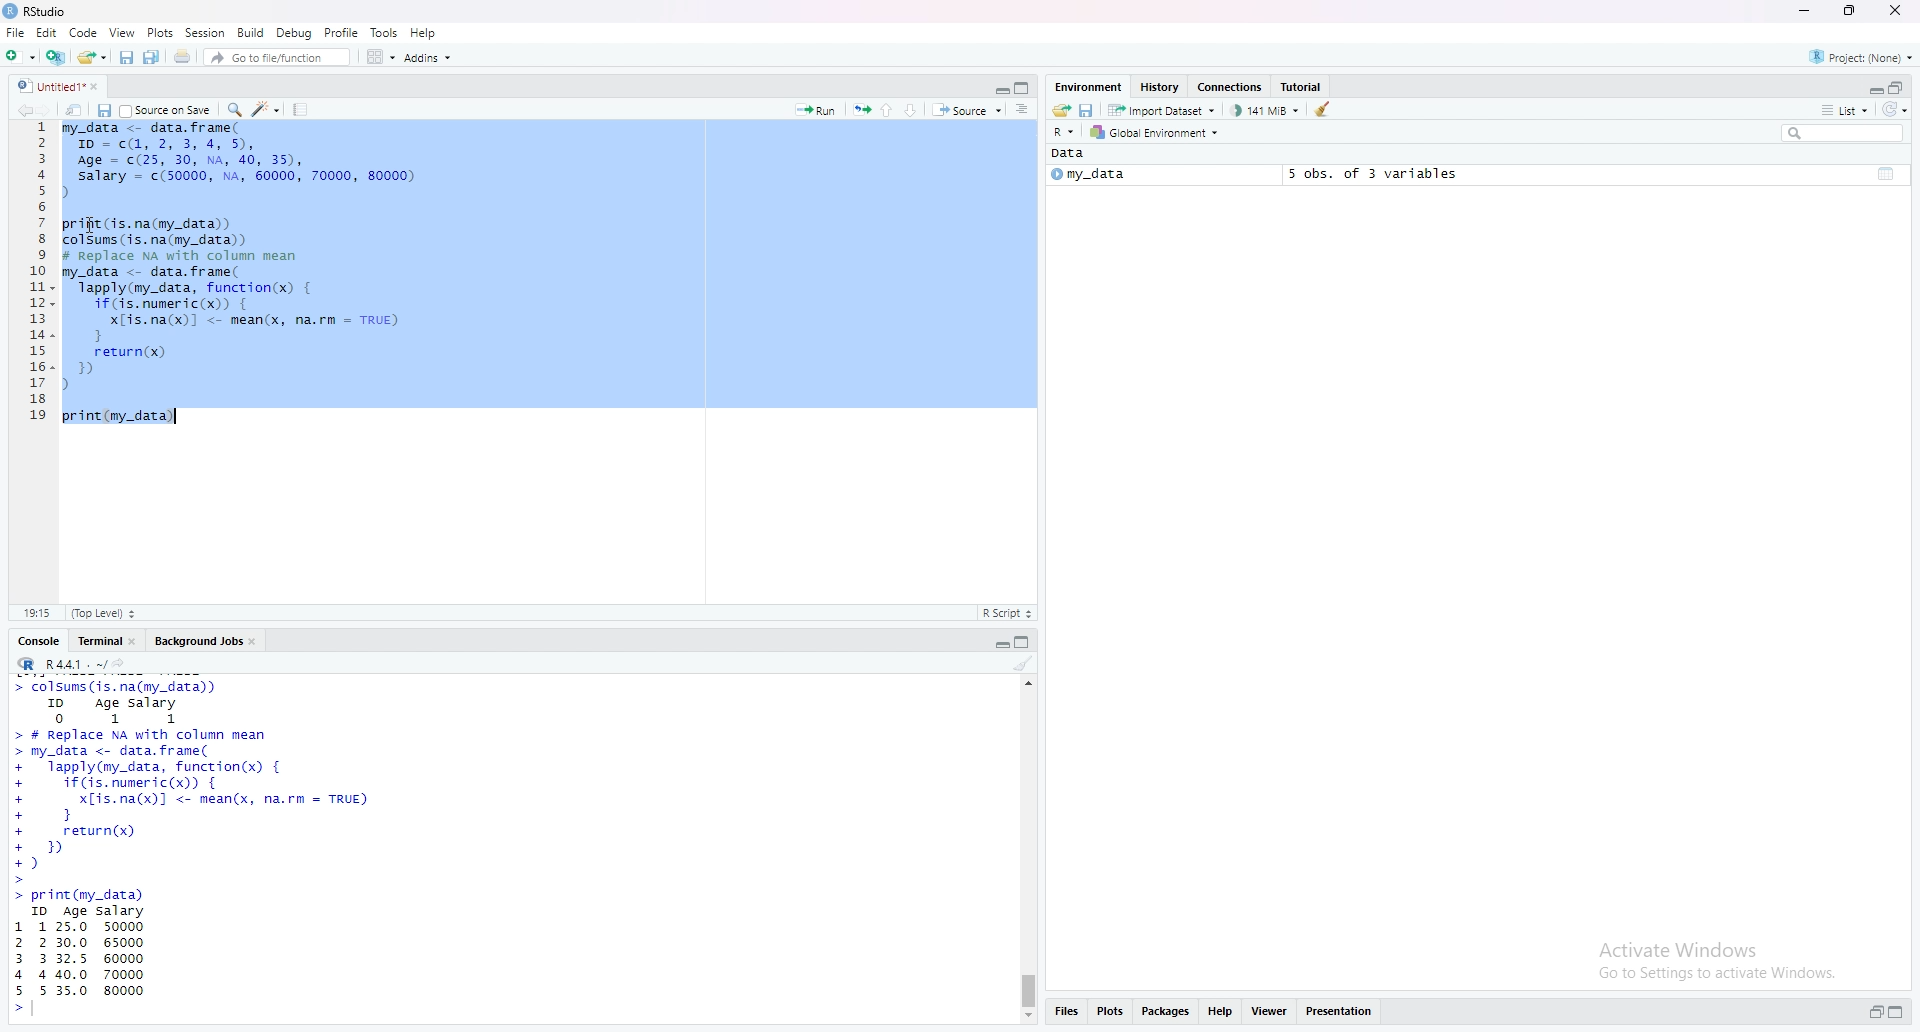 The image size is (1920, 1032). I want to click on maximize, so click(1846, 10).